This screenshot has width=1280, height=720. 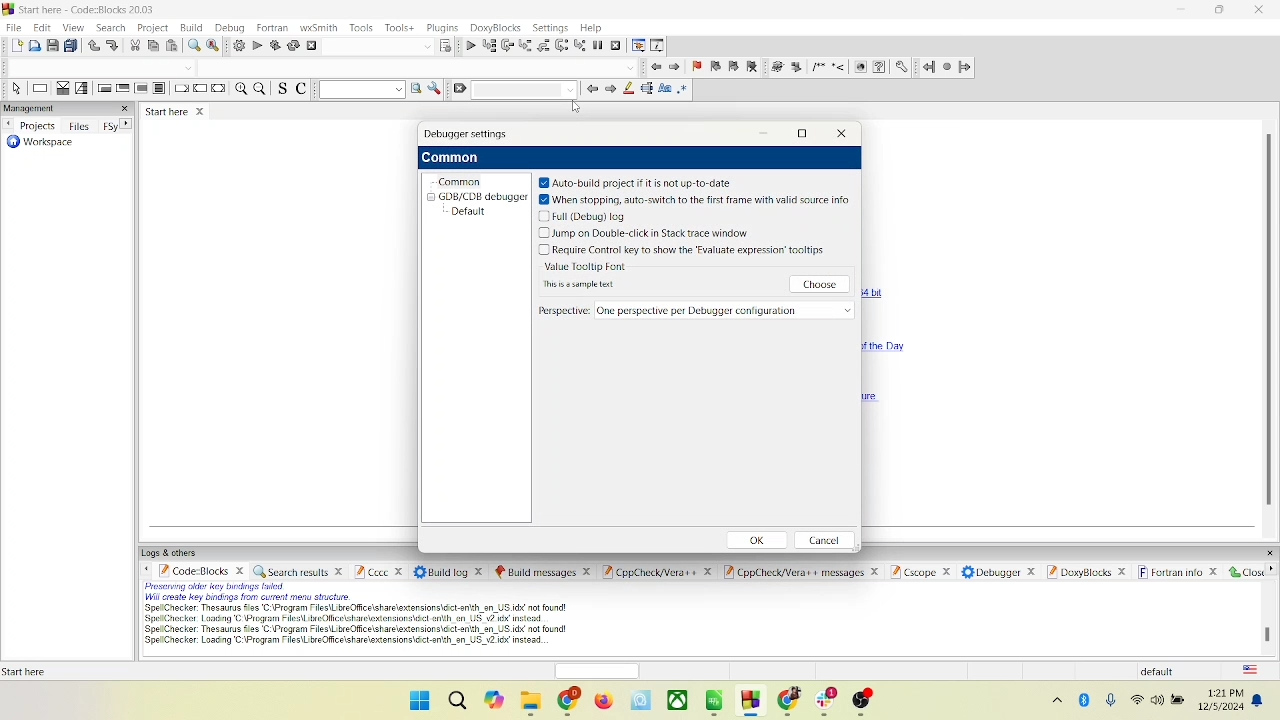 What do you see at coordinates (1262, 699) in the screenshot?
I see `notification` at bounding box center [1262, 699].